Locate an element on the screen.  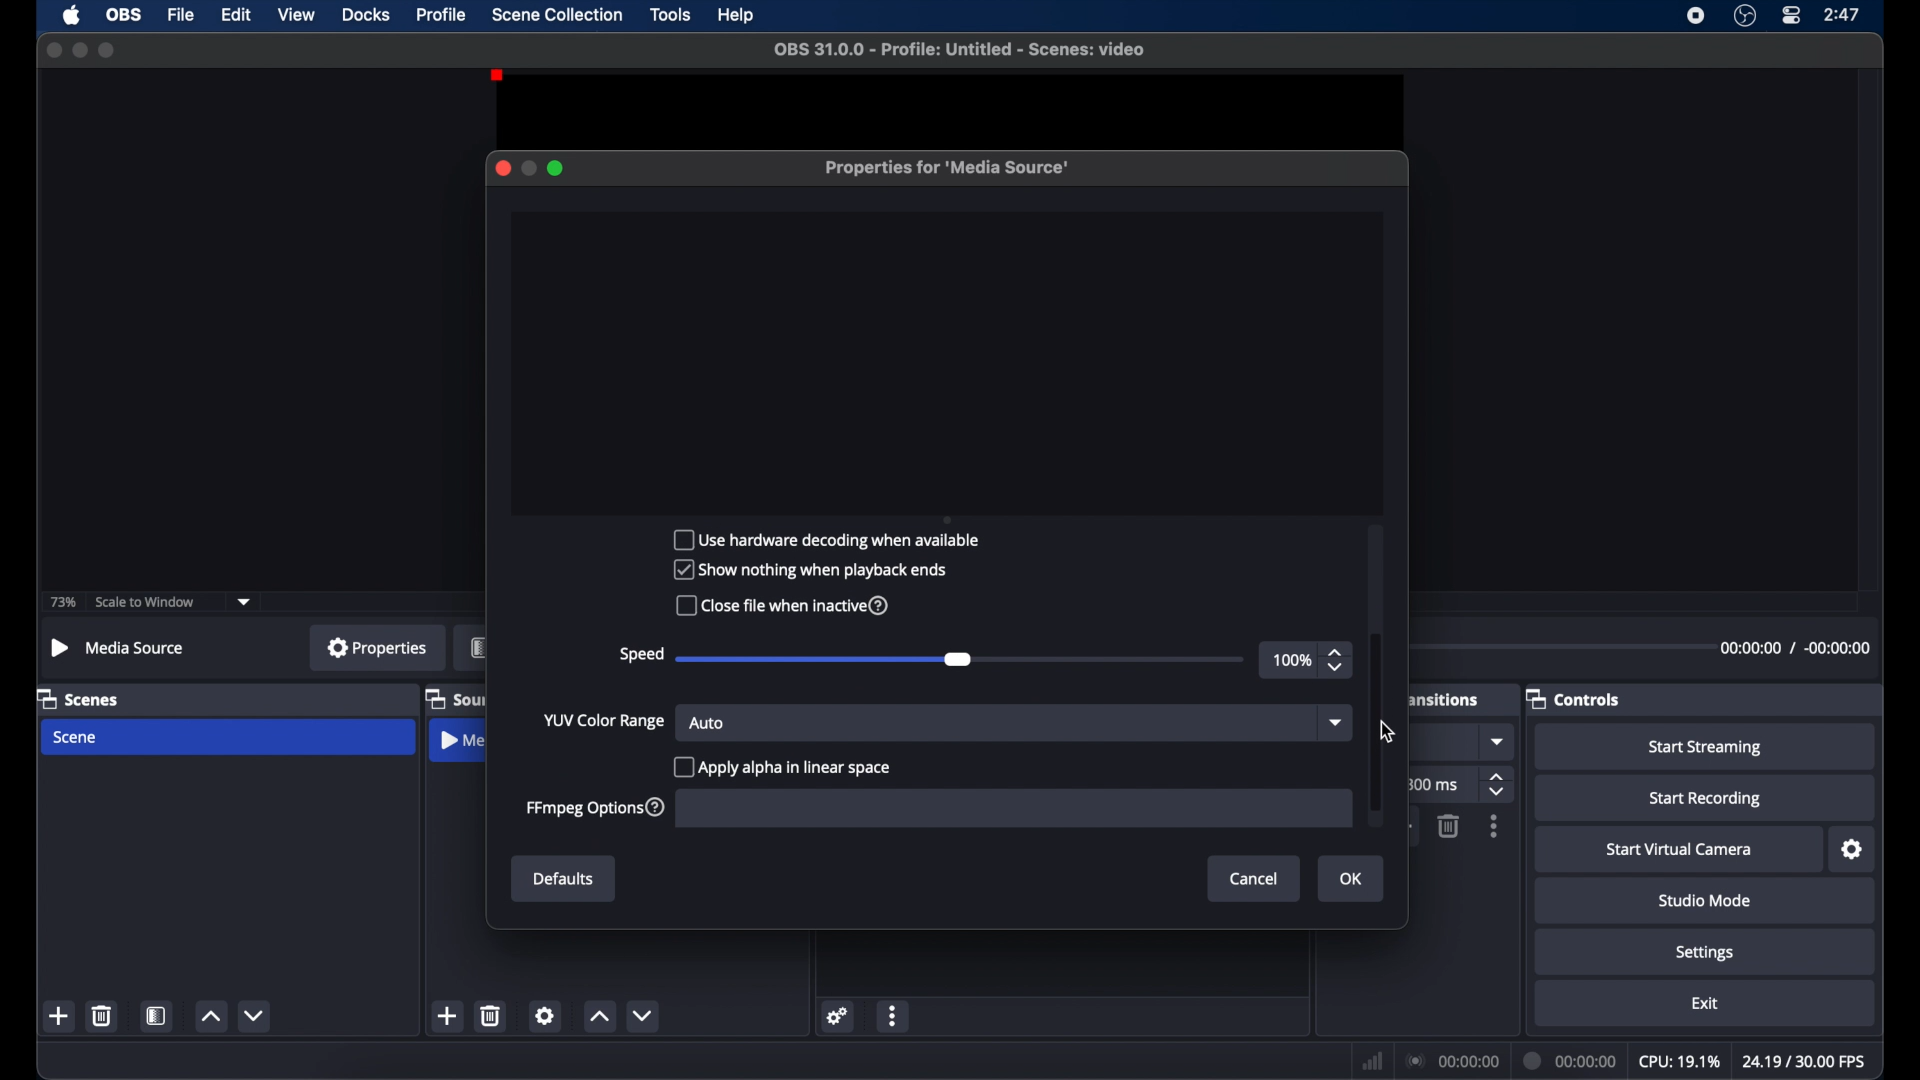
yup color change is located at coordinates (602, 720).